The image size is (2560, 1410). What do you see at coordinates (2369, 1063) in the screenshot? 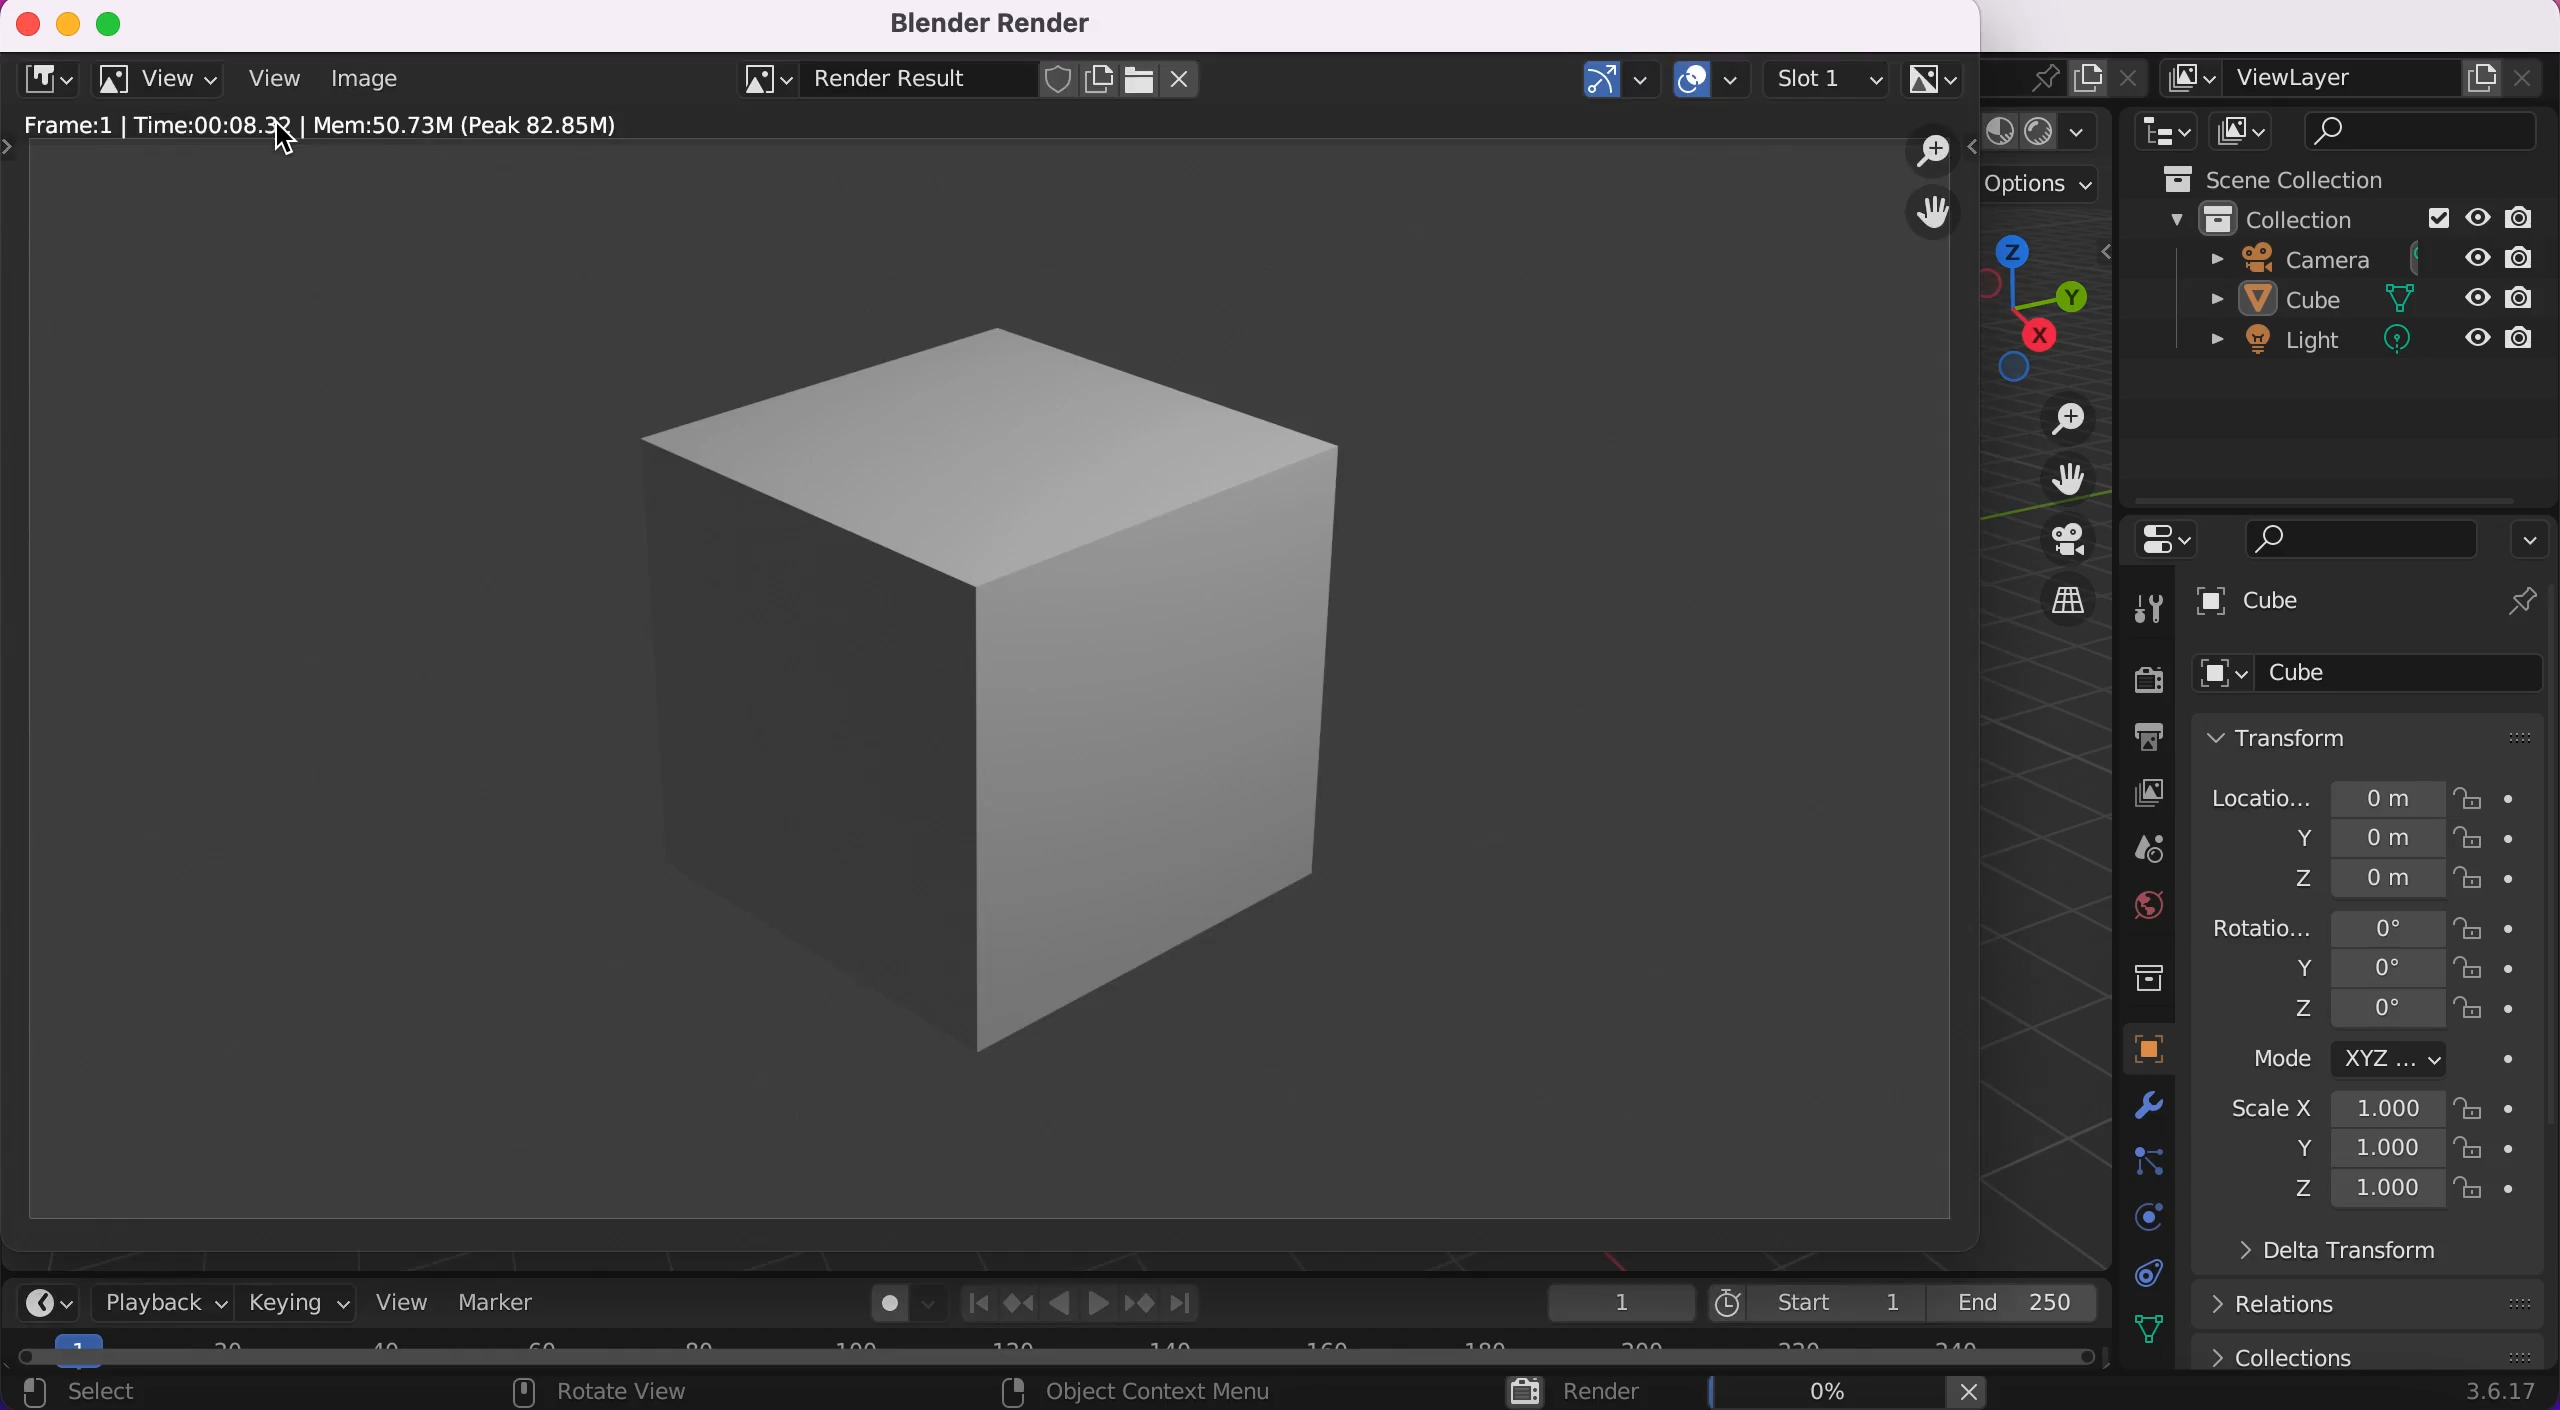
I see `mode xyz...` at bounding box center [2369, 1063].